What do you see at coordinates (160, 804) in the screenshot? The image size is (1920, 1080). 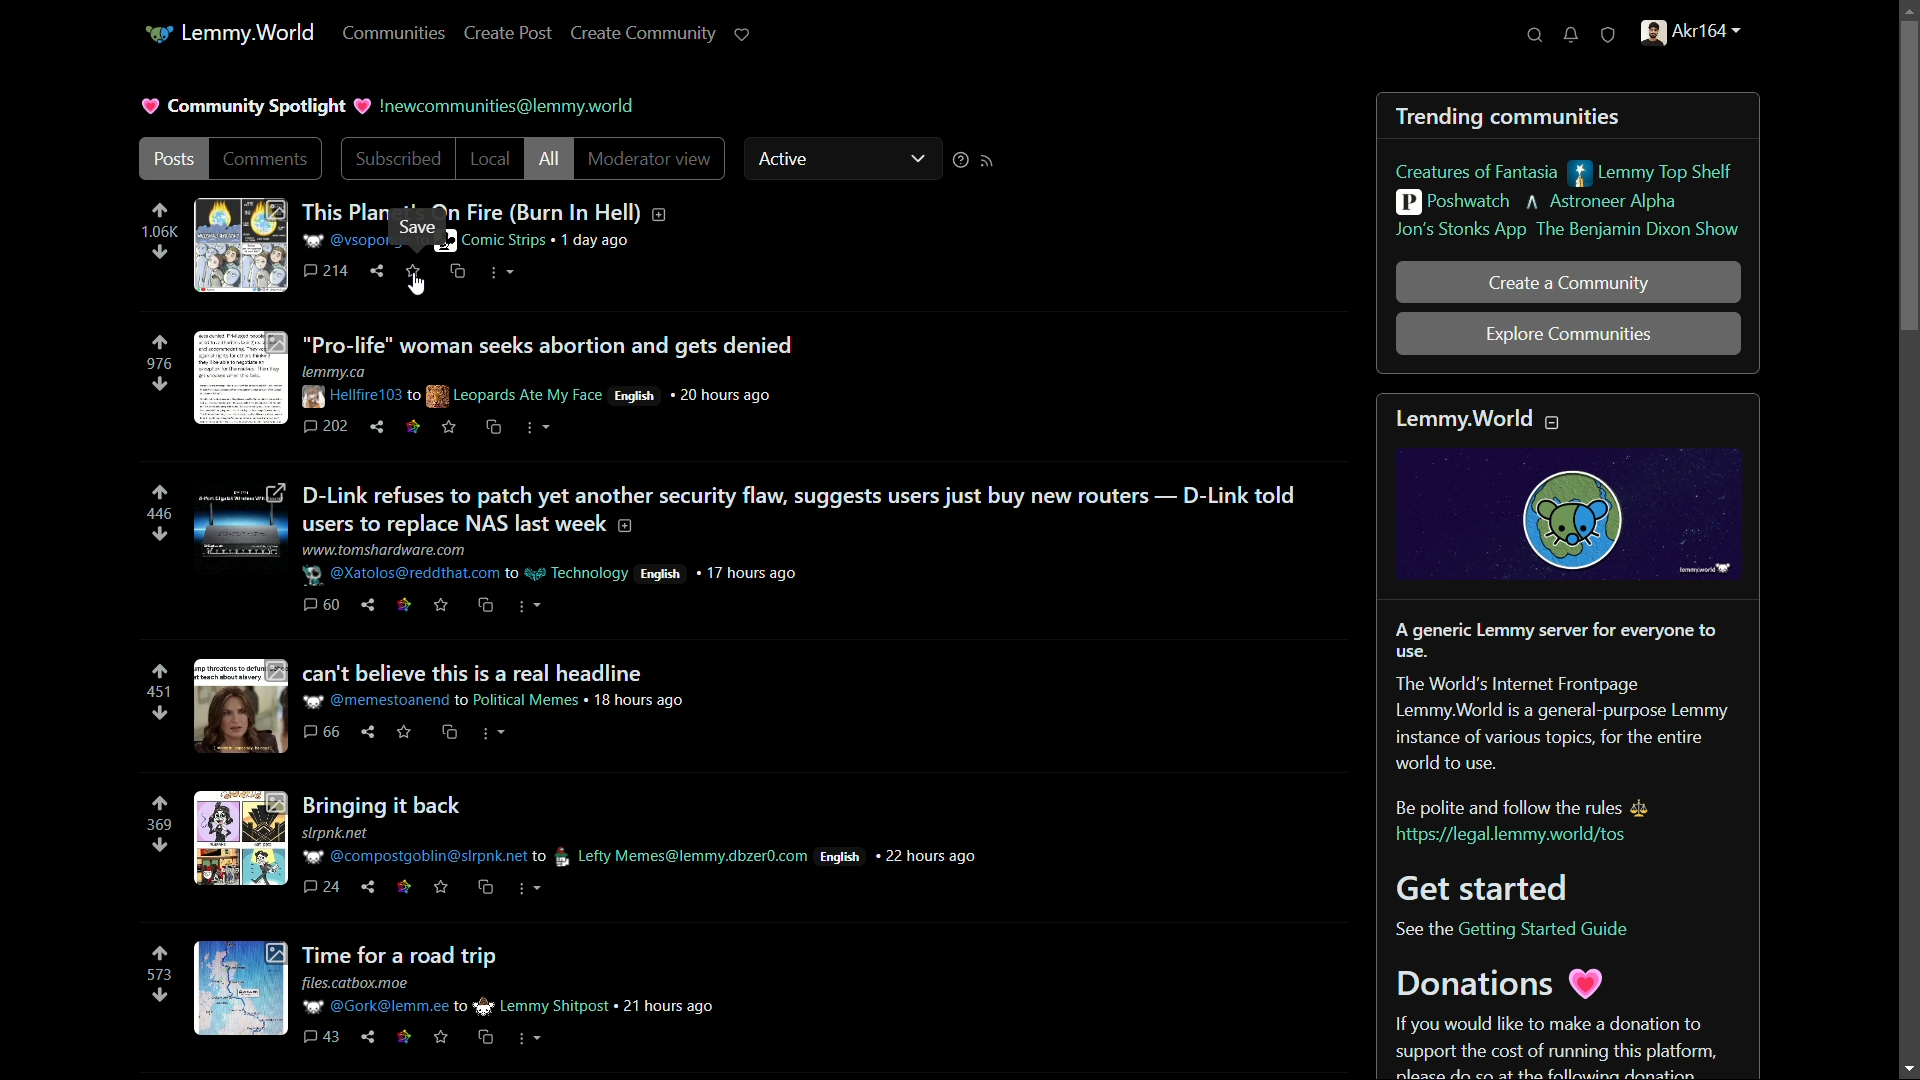 I see `upvote` at bounding box center [160, 804].